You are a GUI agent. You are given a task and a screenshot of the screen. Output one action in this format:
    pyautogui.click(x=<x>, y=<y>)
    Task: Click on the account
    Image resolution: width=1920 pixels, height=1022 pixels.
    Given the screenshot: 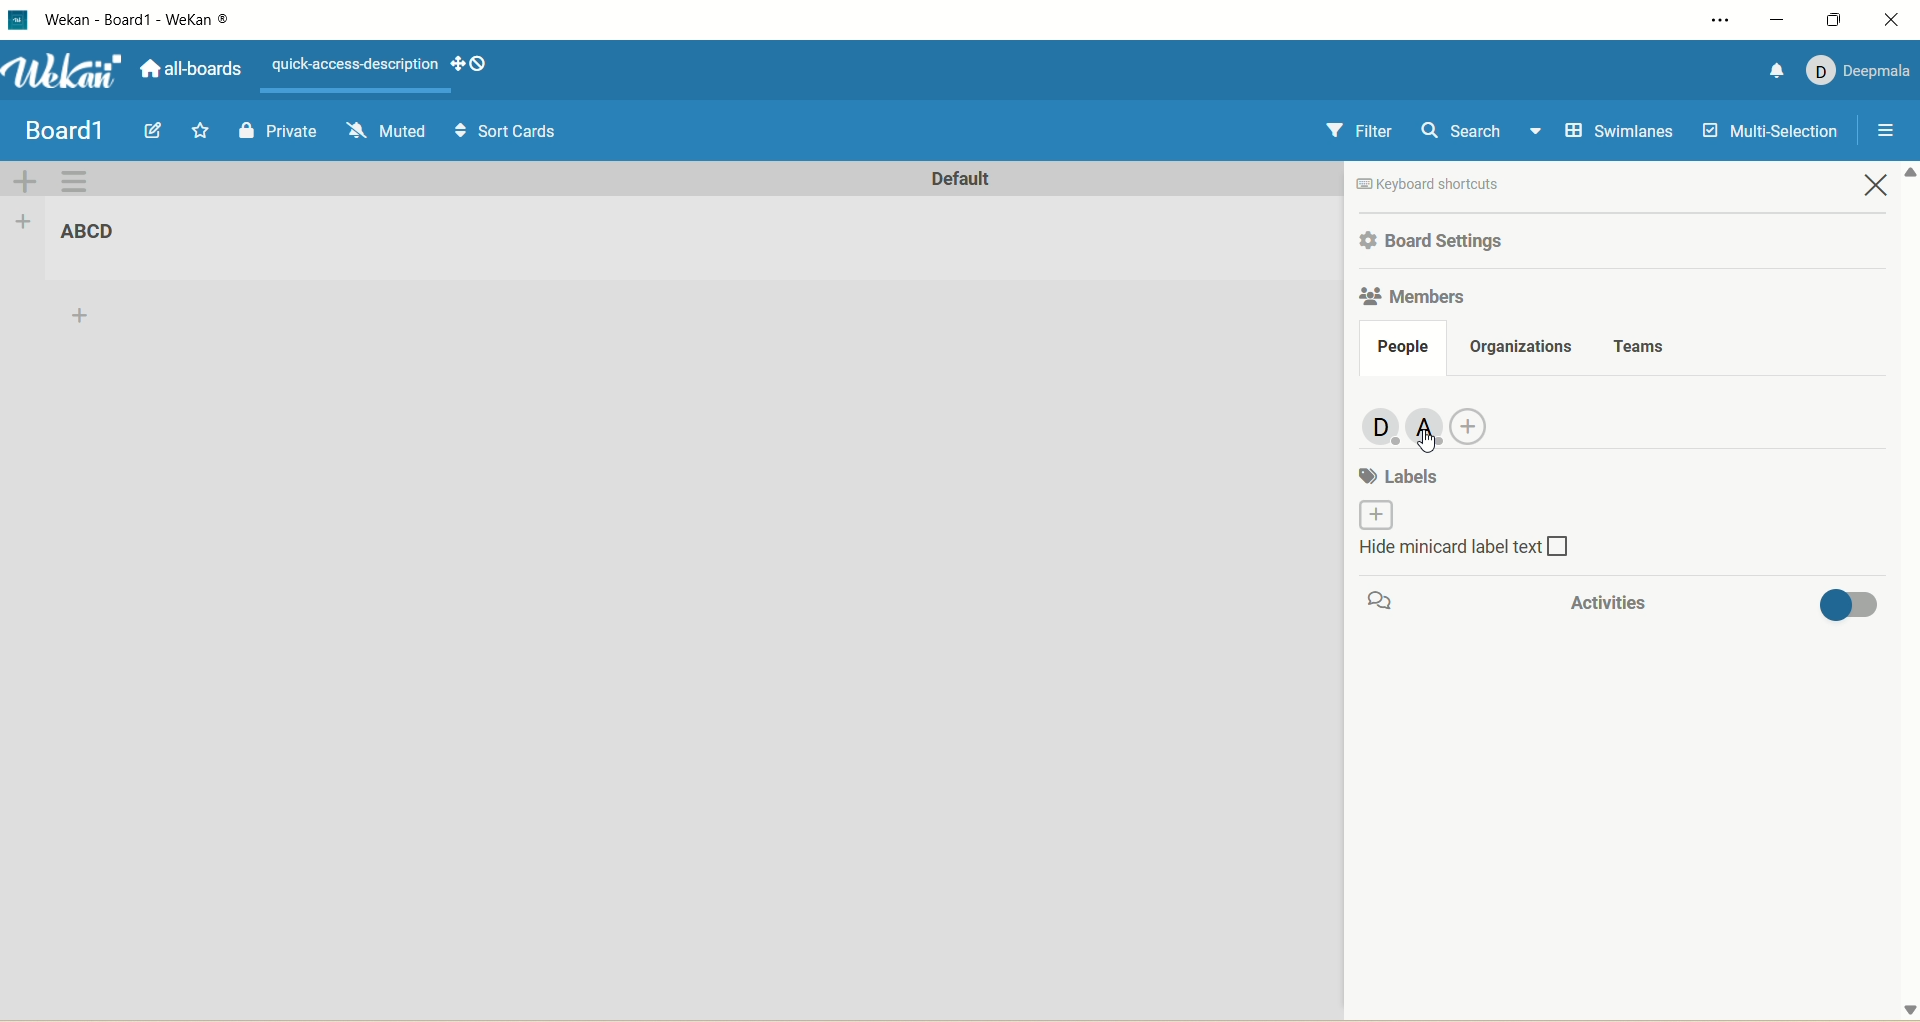 What is the action you would take?
    pyautogui.click(x=1859, y=72)
    